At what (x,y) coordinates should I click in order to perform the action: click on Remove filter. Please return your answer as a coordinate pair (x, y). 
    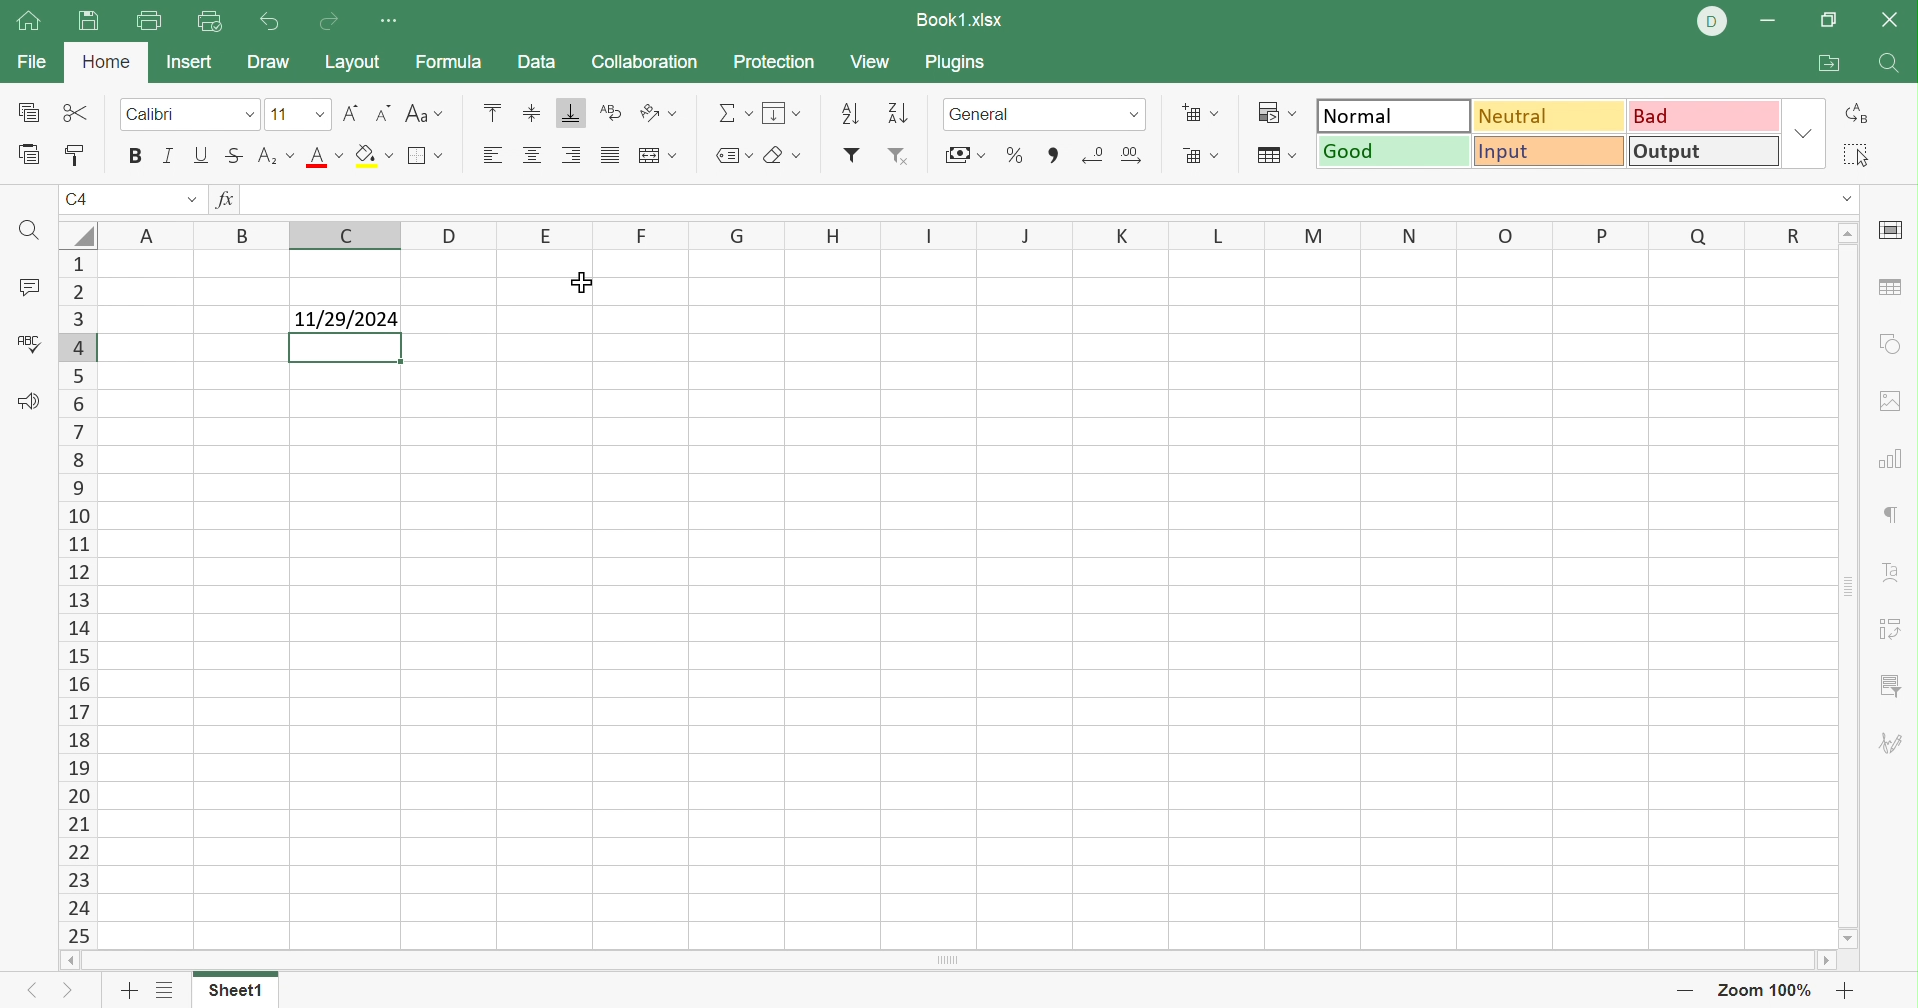
    Looking at the image, I should click on (901, 155).